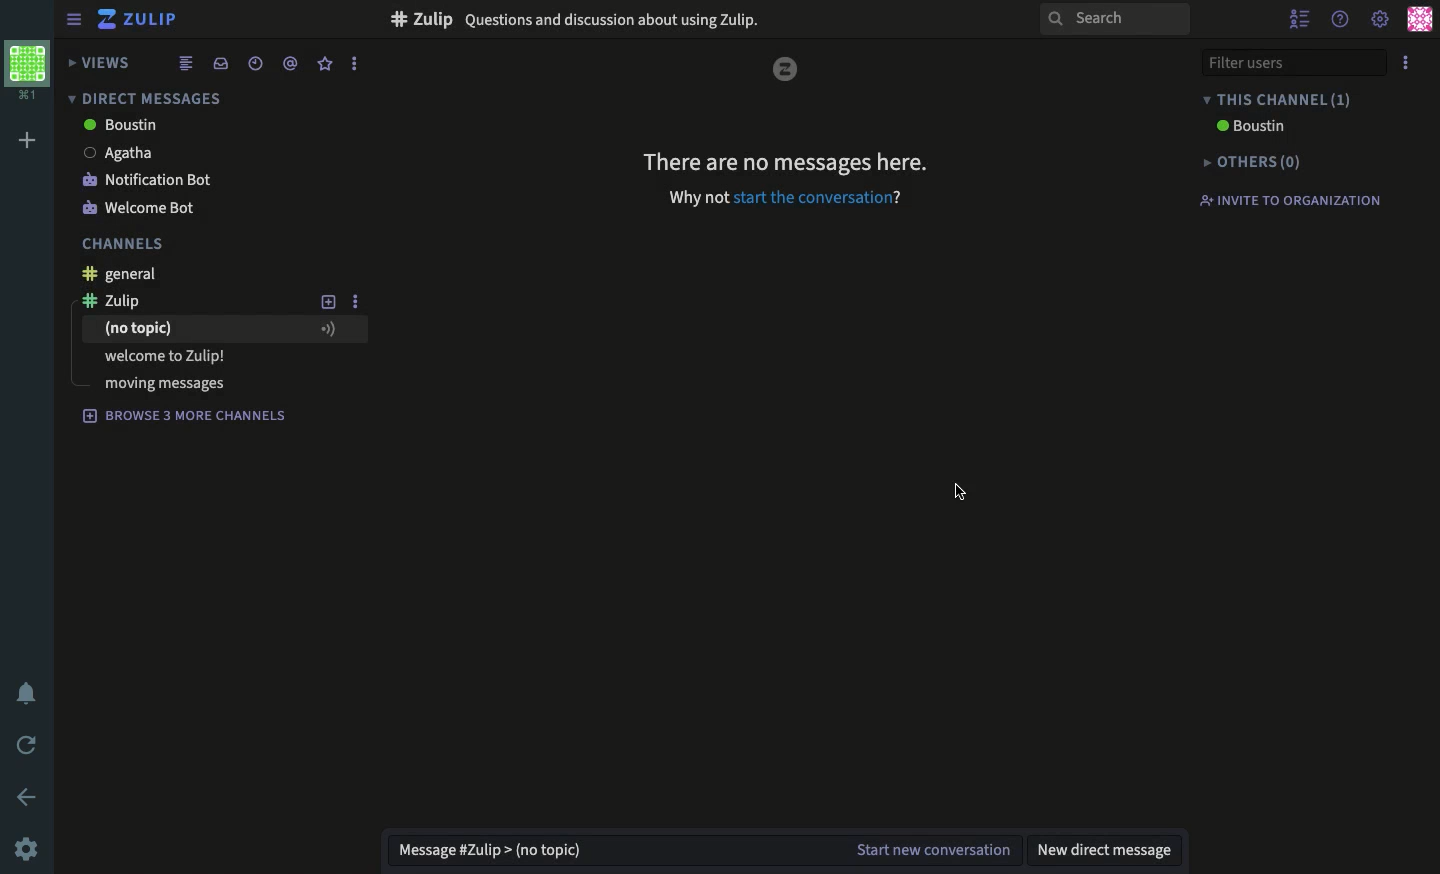  I want to click on Boston, so click(1247, 129).